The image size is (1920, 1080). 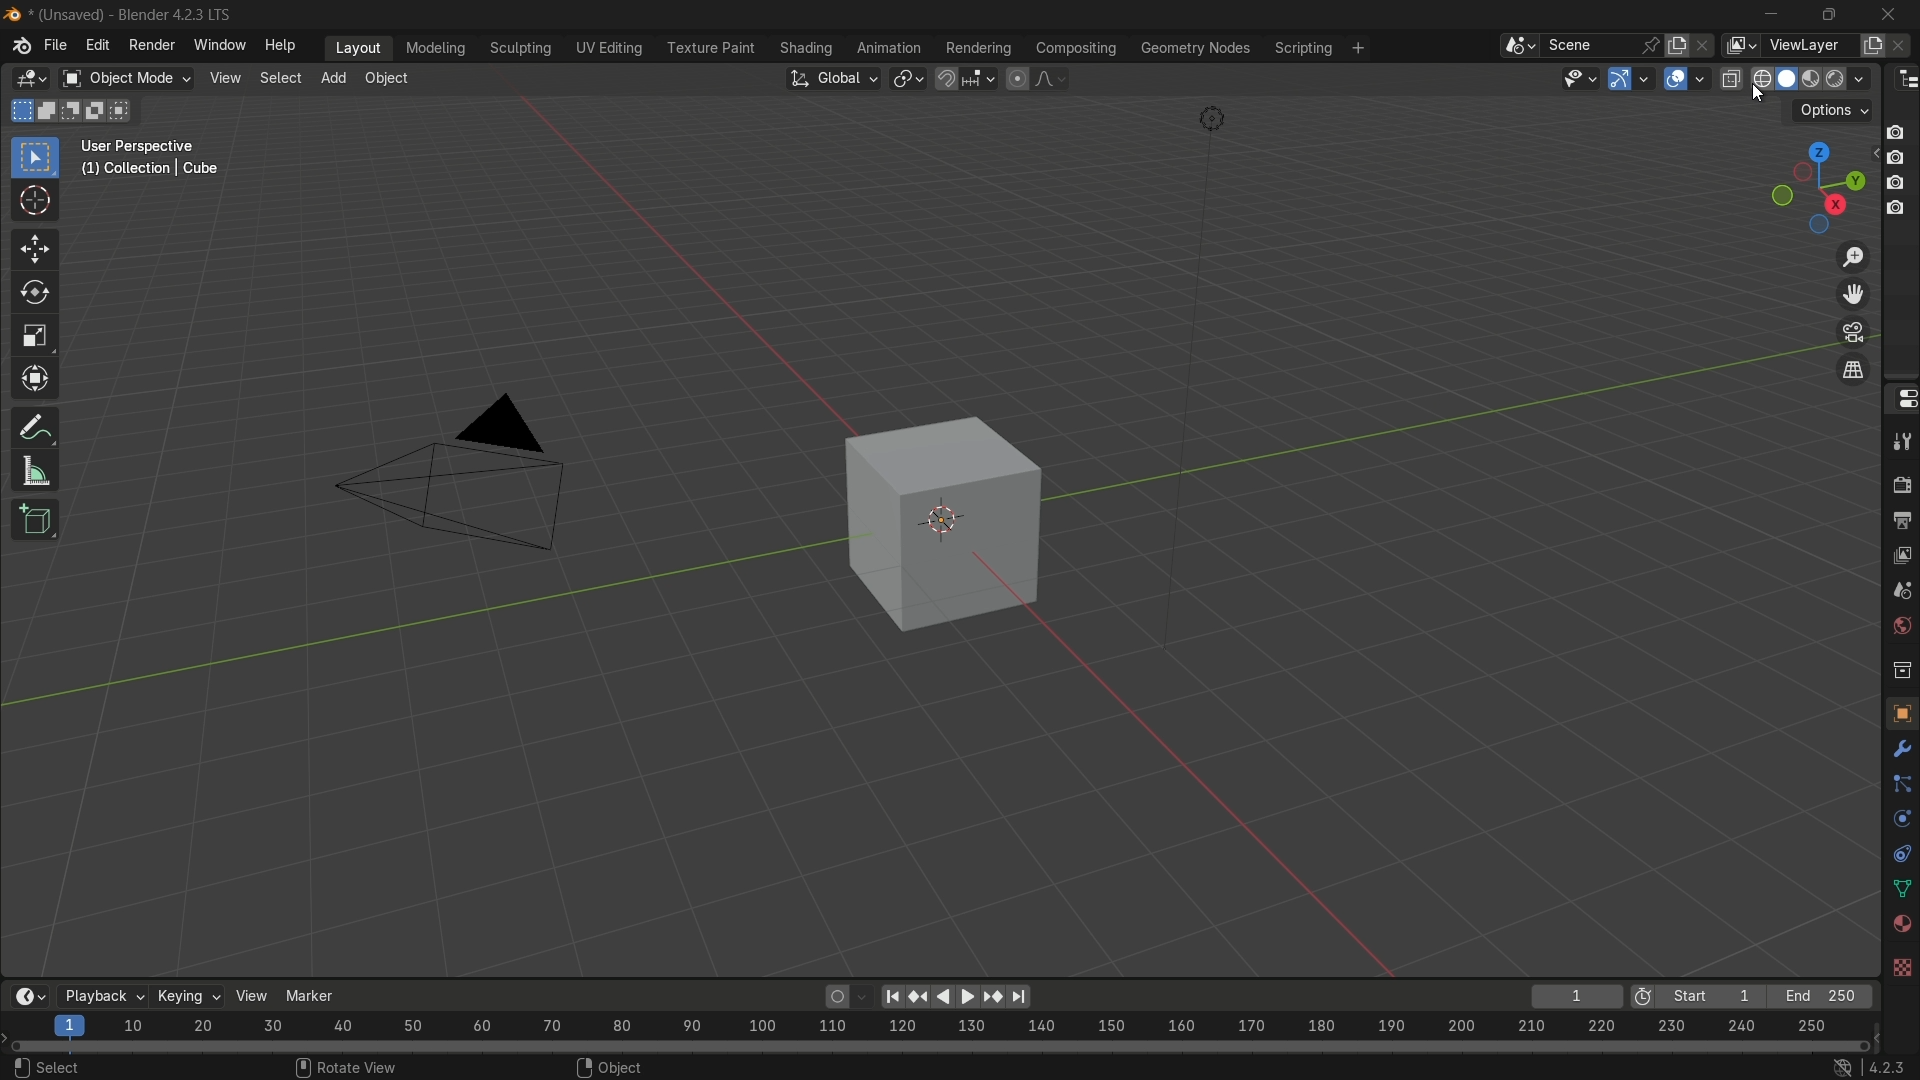 What do you see at coordinates (74, 109) in the screenshot?
I see `modes` at bounding box center [74, 109].